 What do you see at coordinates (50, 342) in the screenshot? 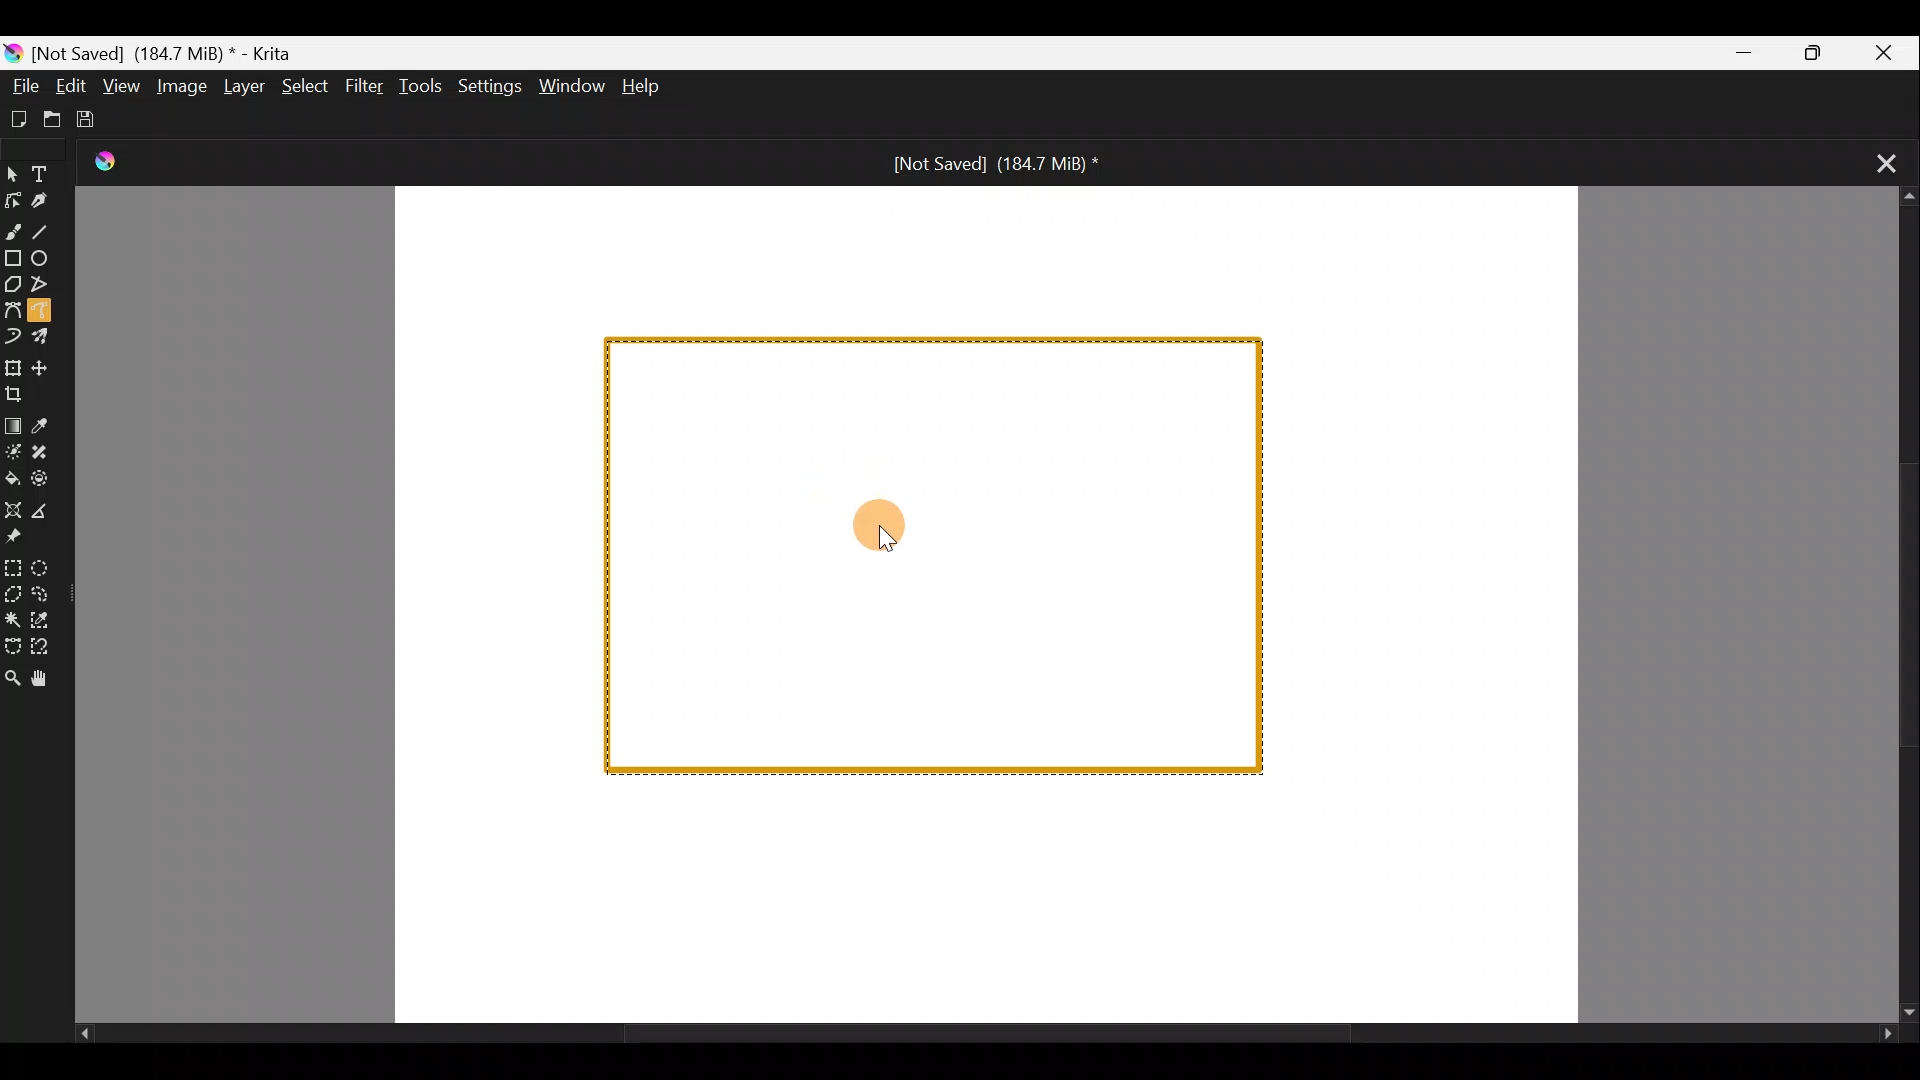
I see `Multibrush tool` at bounding box center [50, 342].